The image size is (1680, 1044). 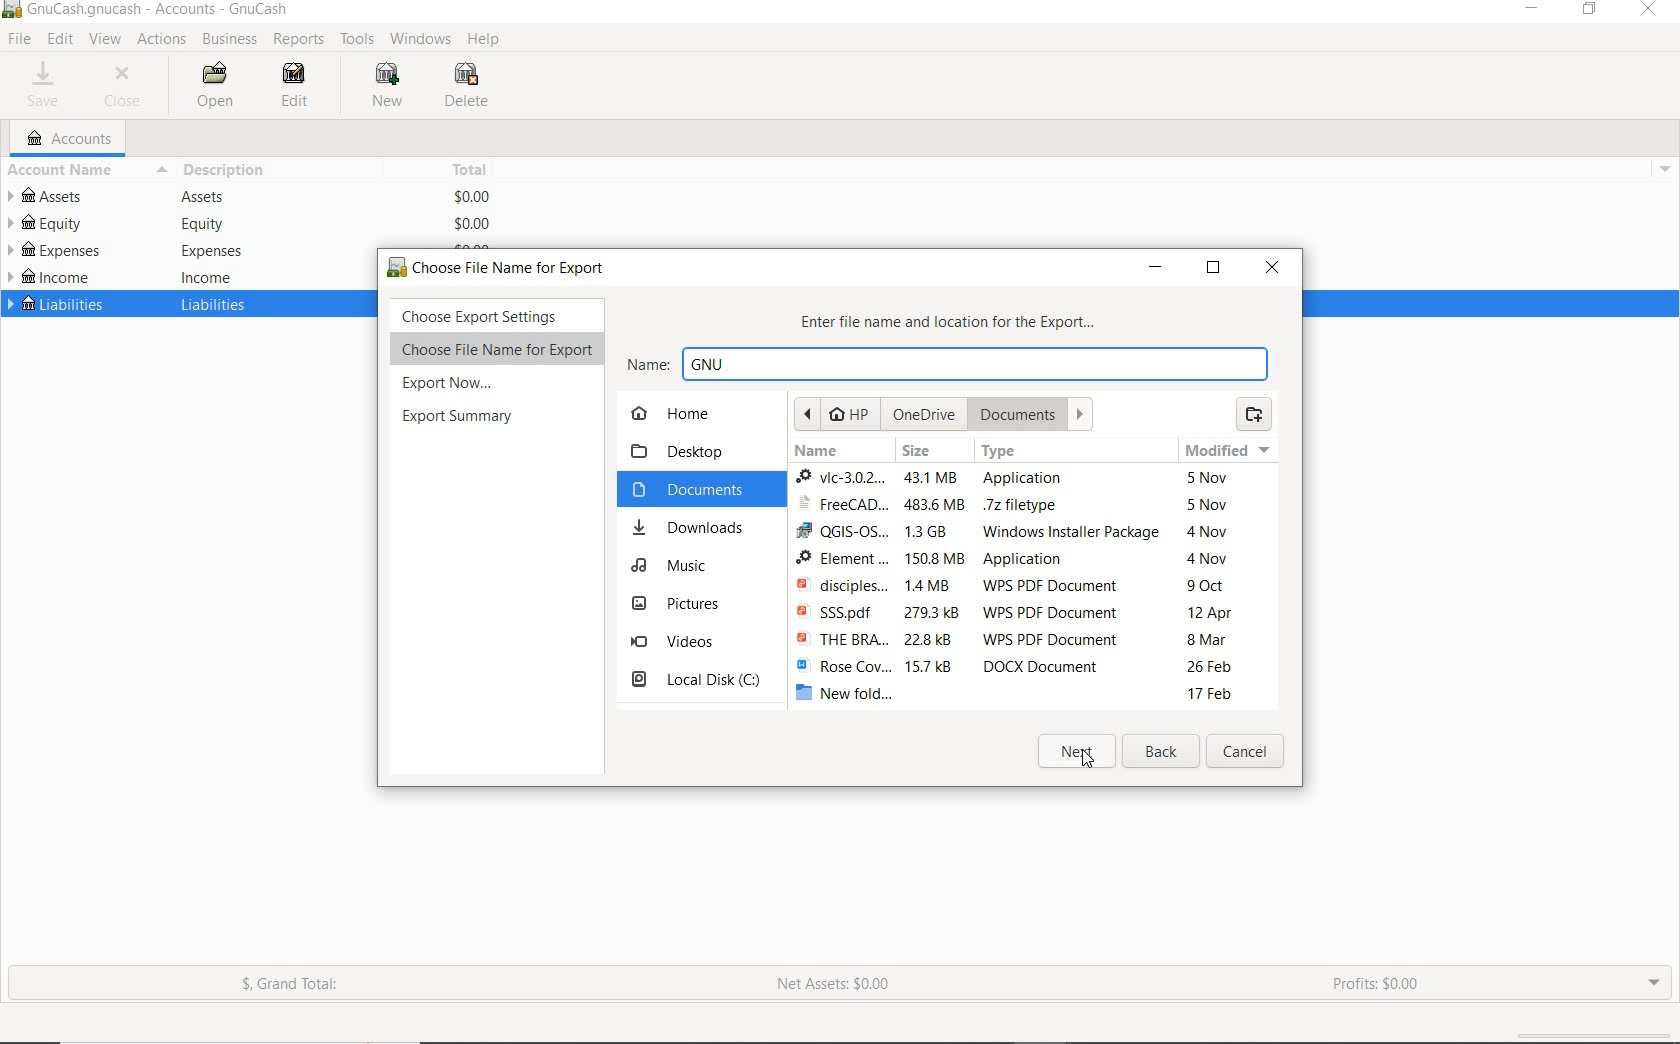 What do you see at coordinates (1256, 415) in the screenshot?
I see `create folder` at bounding box center [1256, 415].